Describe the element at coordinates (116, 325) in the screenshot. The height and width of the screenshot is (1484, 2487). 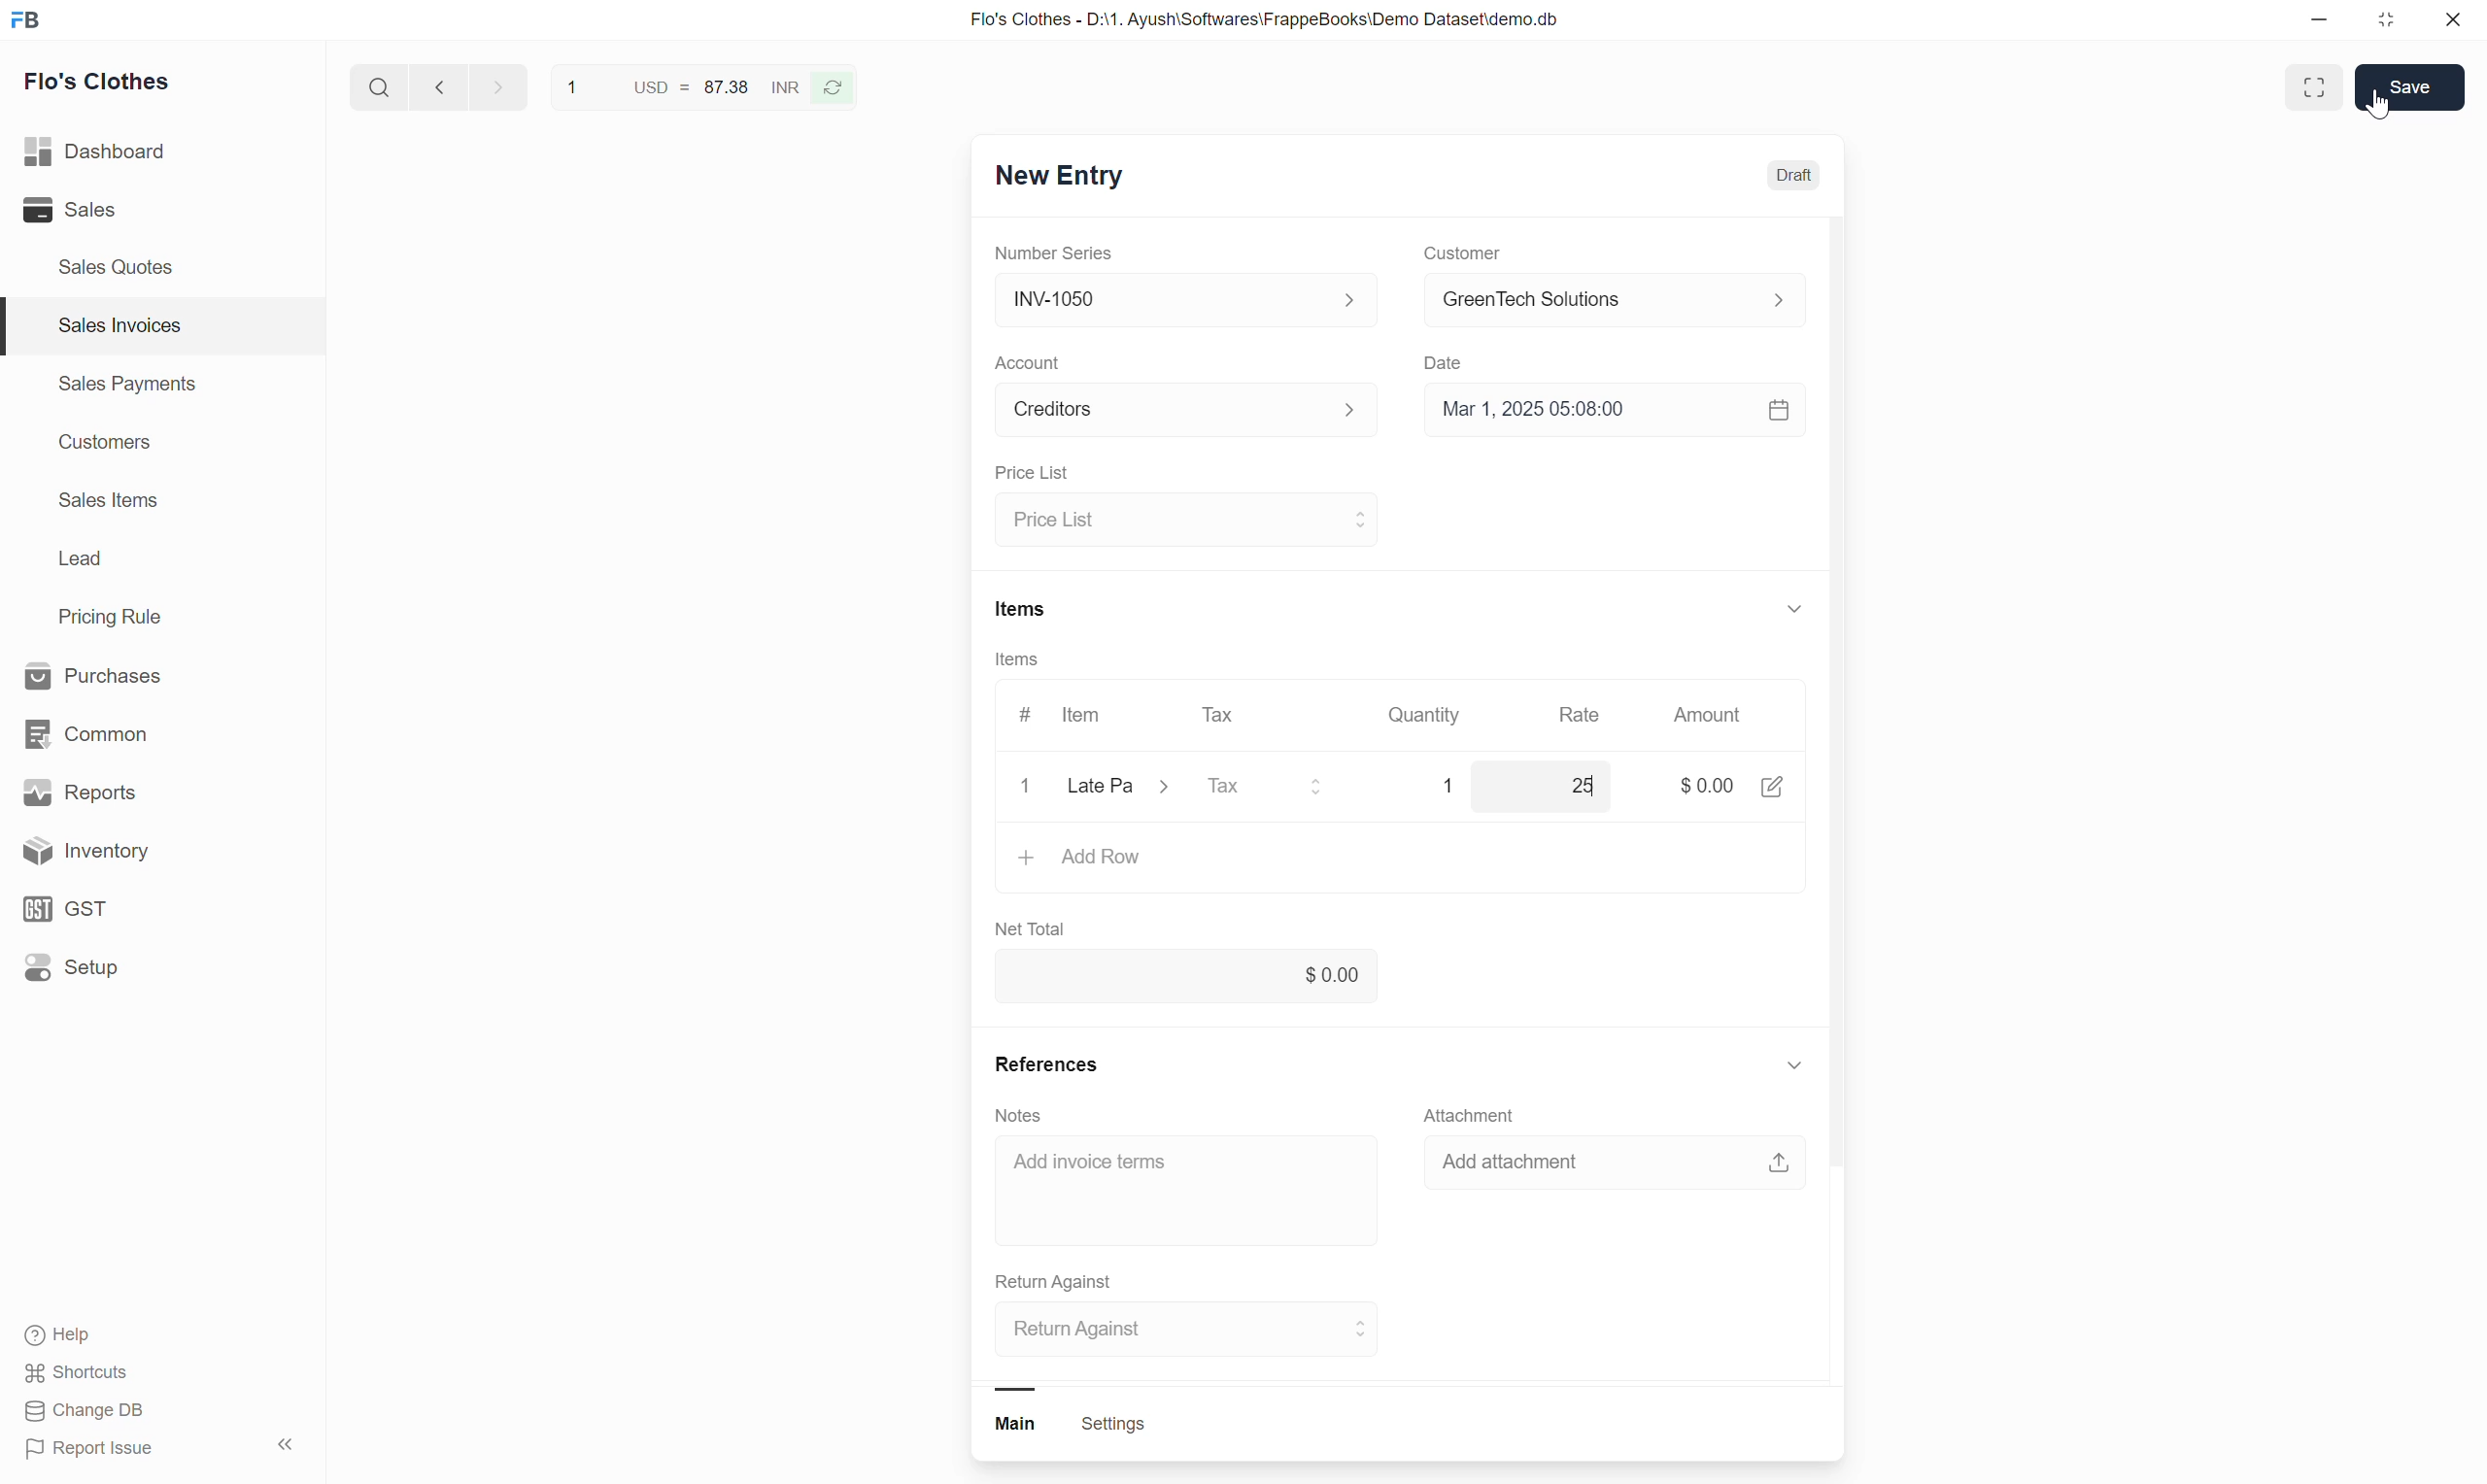
I see `Sales Invoices` at that location.